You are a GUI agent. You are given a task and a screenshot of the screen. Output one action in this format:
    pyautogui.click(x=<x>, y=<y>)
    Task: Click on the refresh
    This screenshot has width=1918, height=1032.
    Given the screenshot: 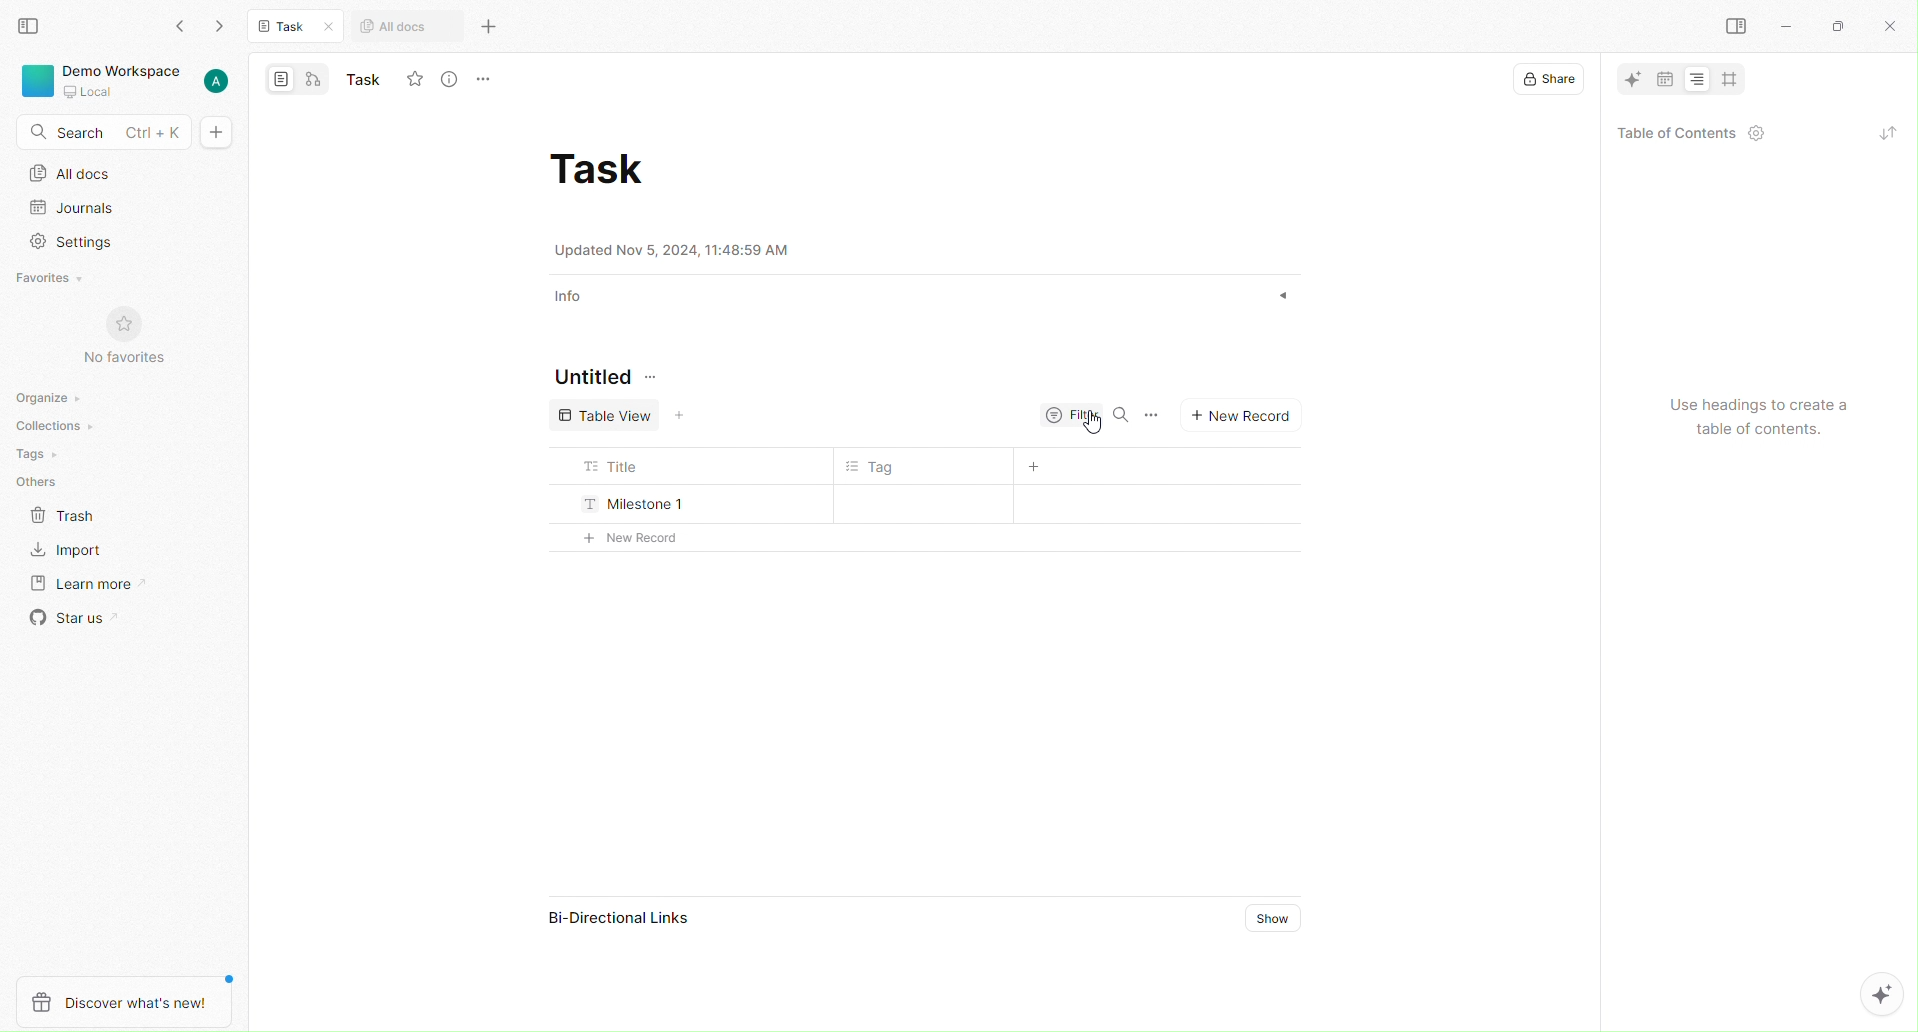 What is the action you would take?
    pyautogui.click(x=1881, y=131)
    